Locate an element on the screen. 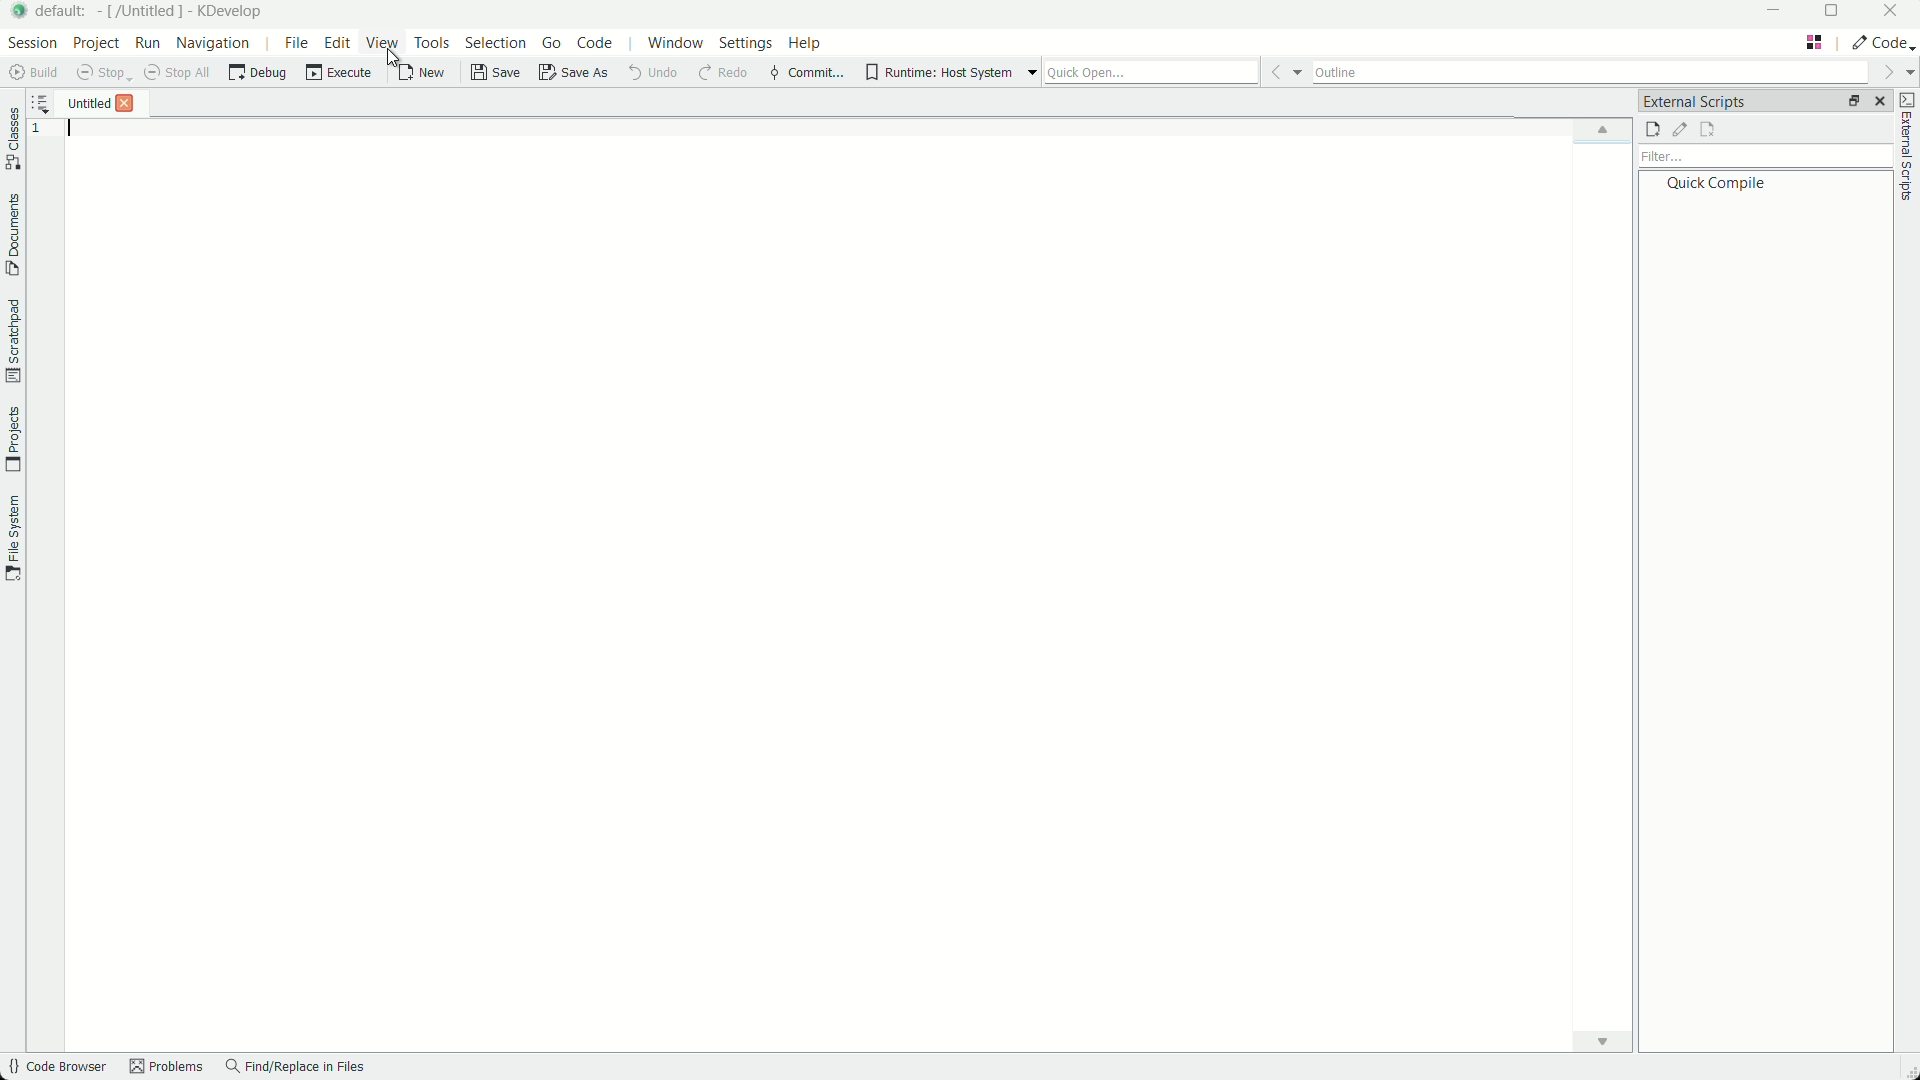  file system is located at coordinates (16, 538).